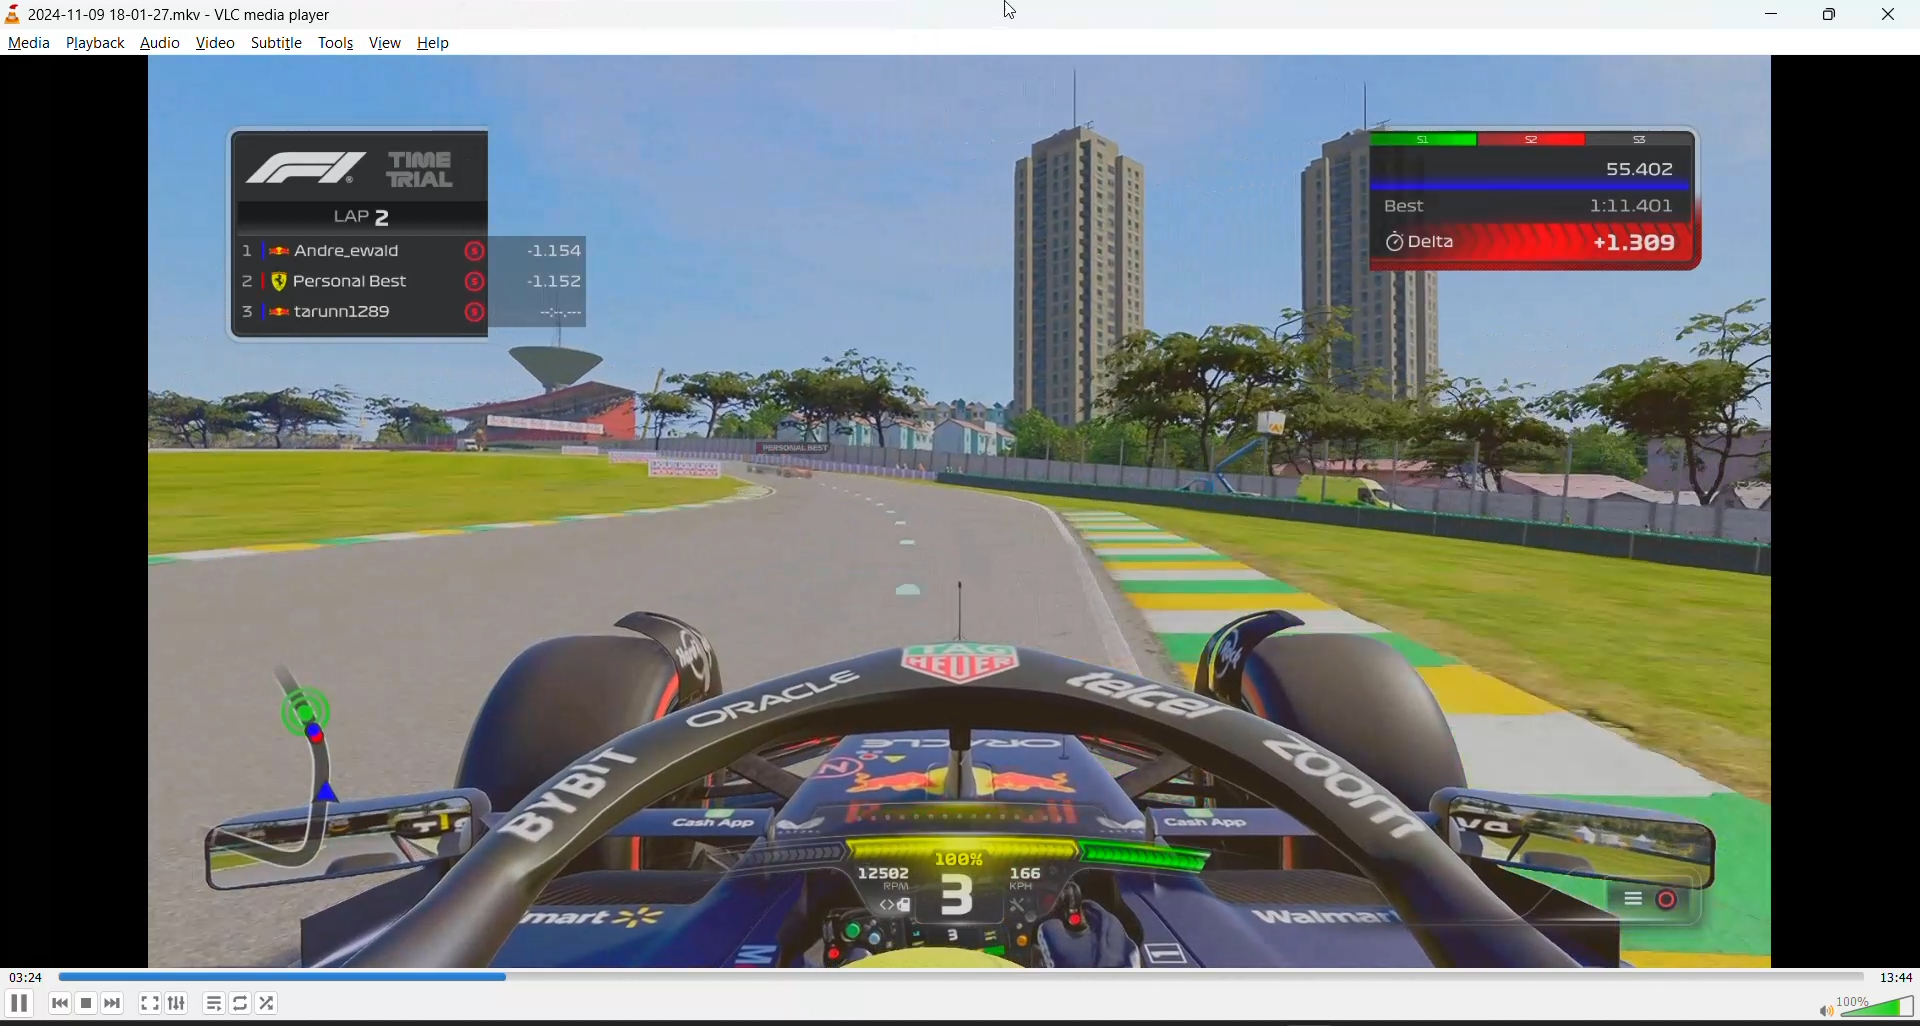 The image size is (1920, 1026). What do you see at coordinates (1829, 16) in the screenshot?
I see `maximize` at bounding box center [1829, 16].